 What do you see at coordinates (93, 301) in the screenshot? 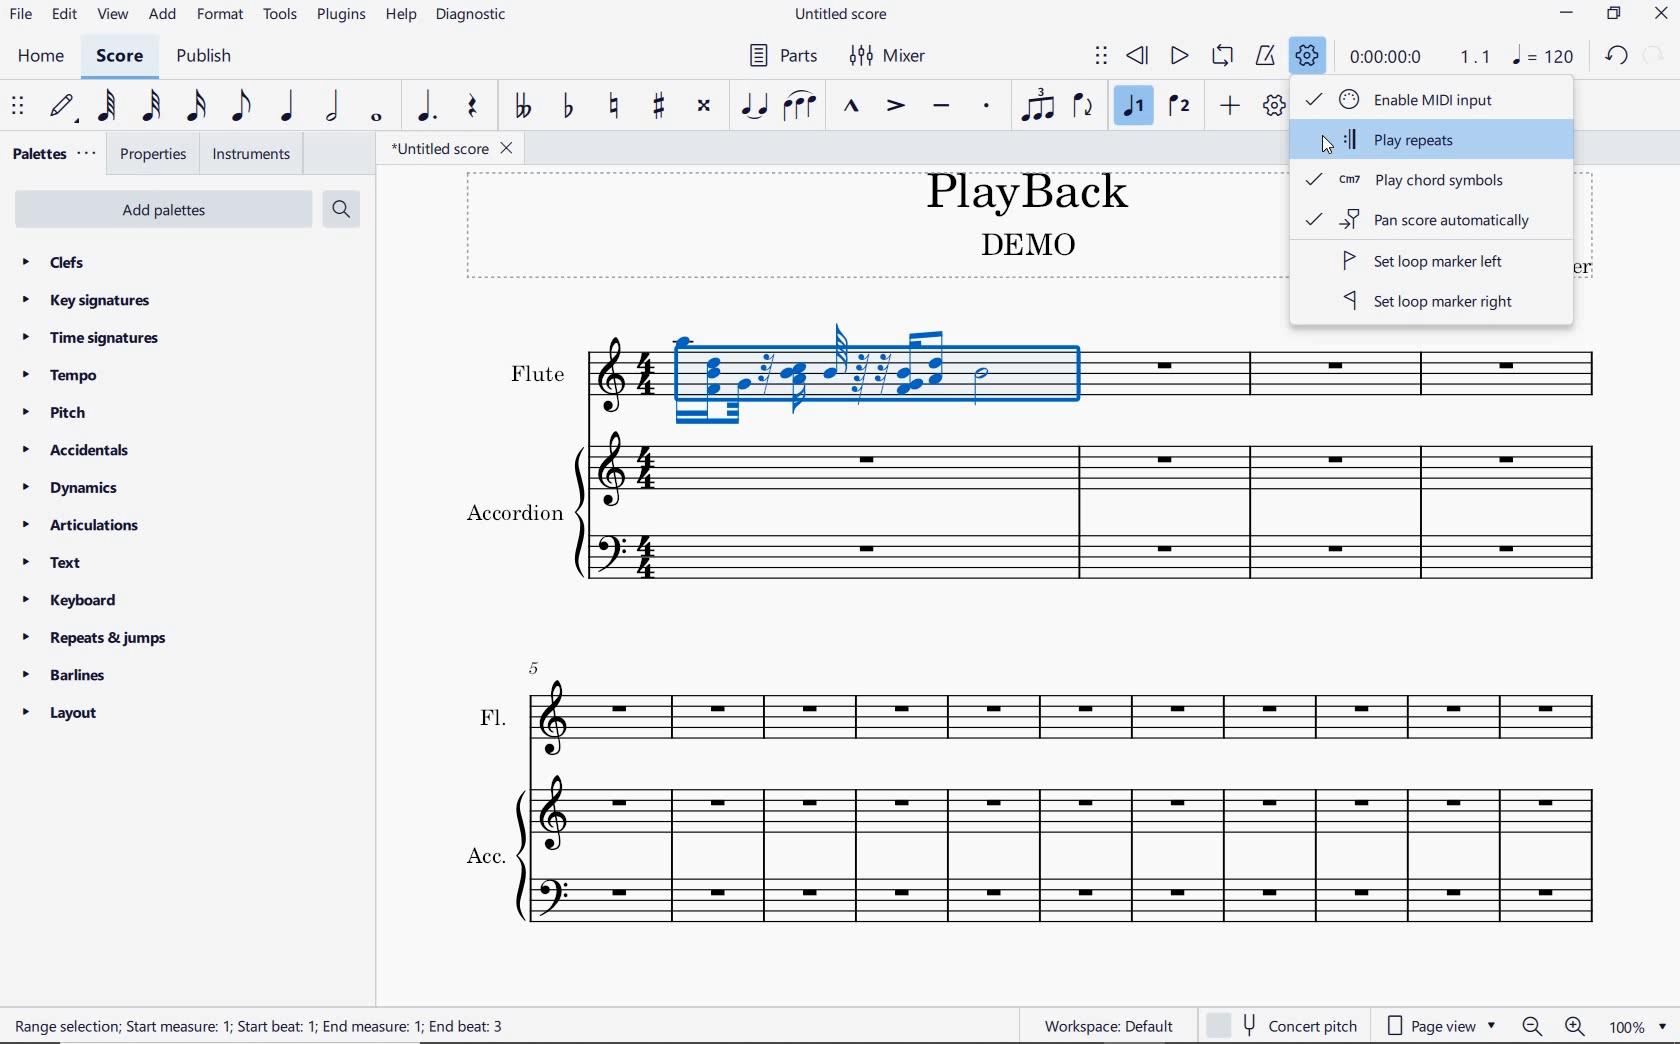
I see `key signatures` at bounding box center [93, 301].